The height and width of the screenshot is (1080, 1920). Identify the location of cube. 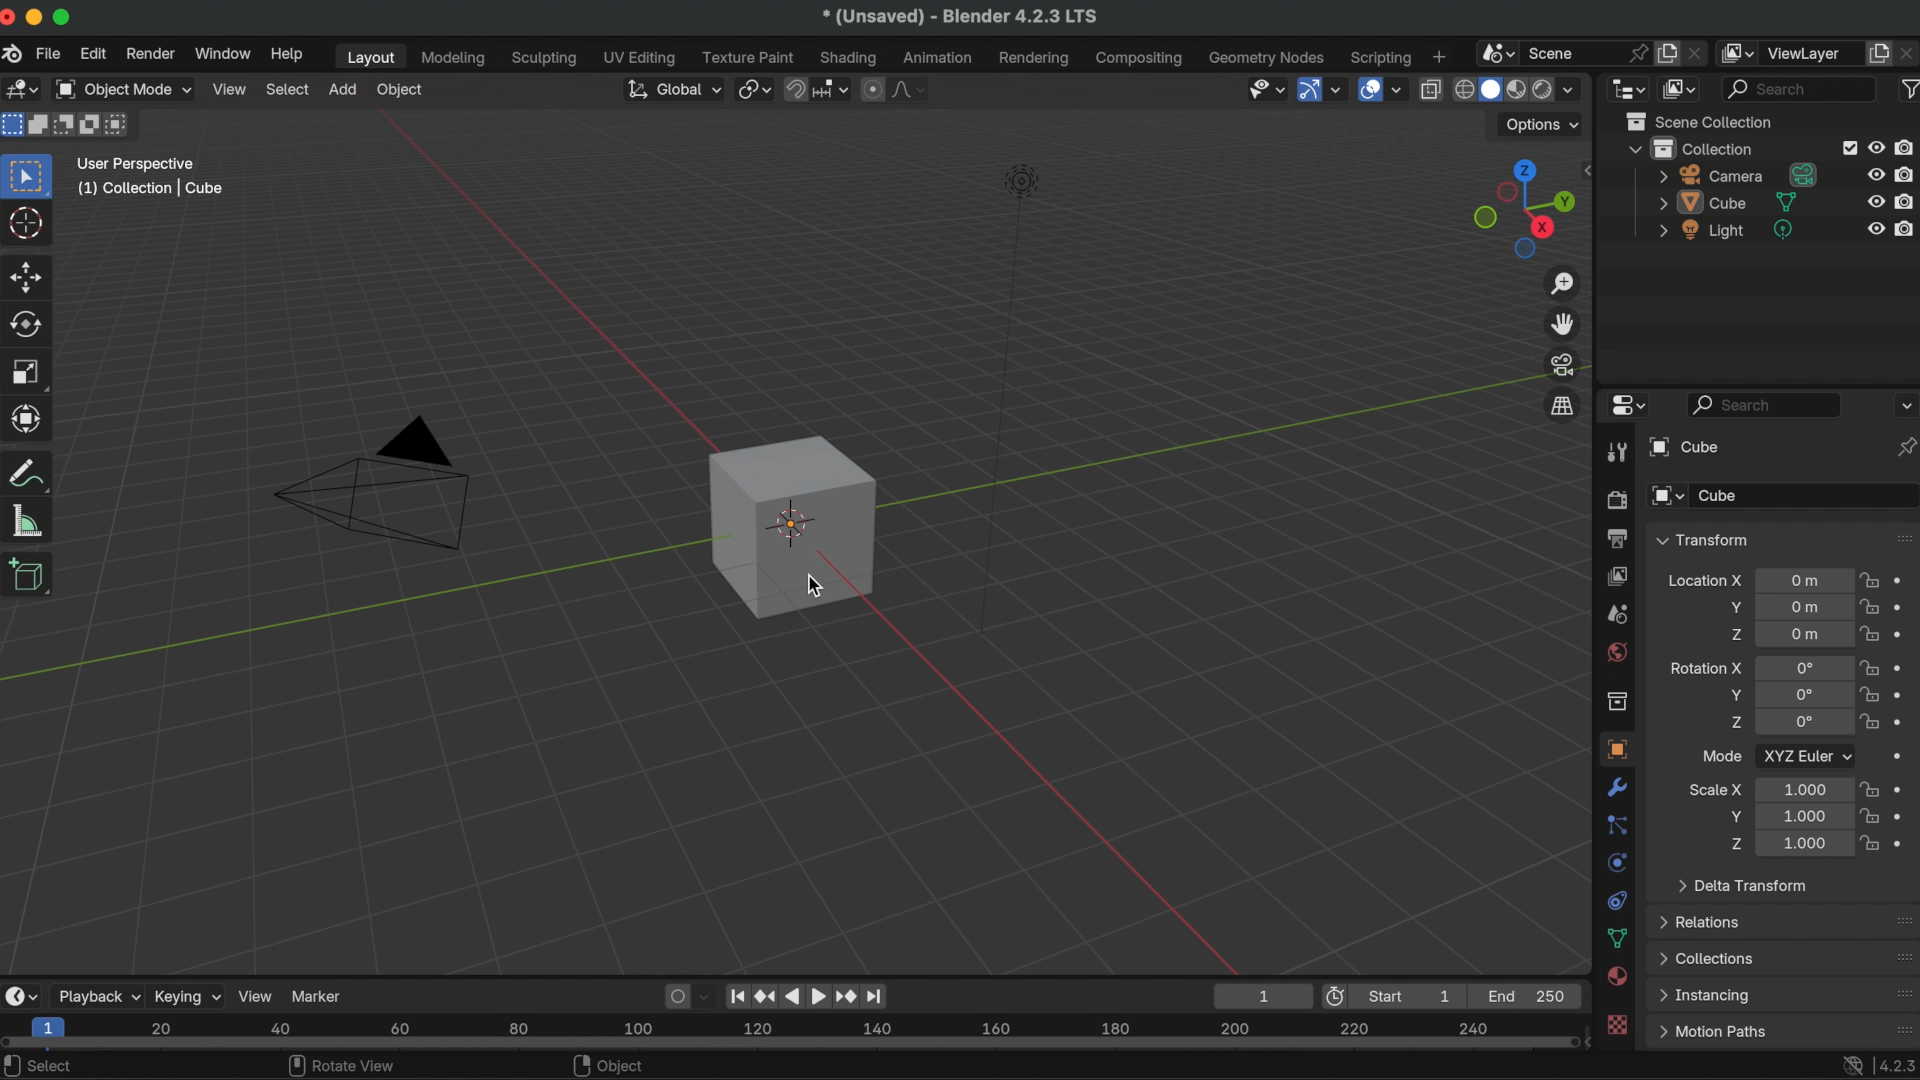
(1727, 202).